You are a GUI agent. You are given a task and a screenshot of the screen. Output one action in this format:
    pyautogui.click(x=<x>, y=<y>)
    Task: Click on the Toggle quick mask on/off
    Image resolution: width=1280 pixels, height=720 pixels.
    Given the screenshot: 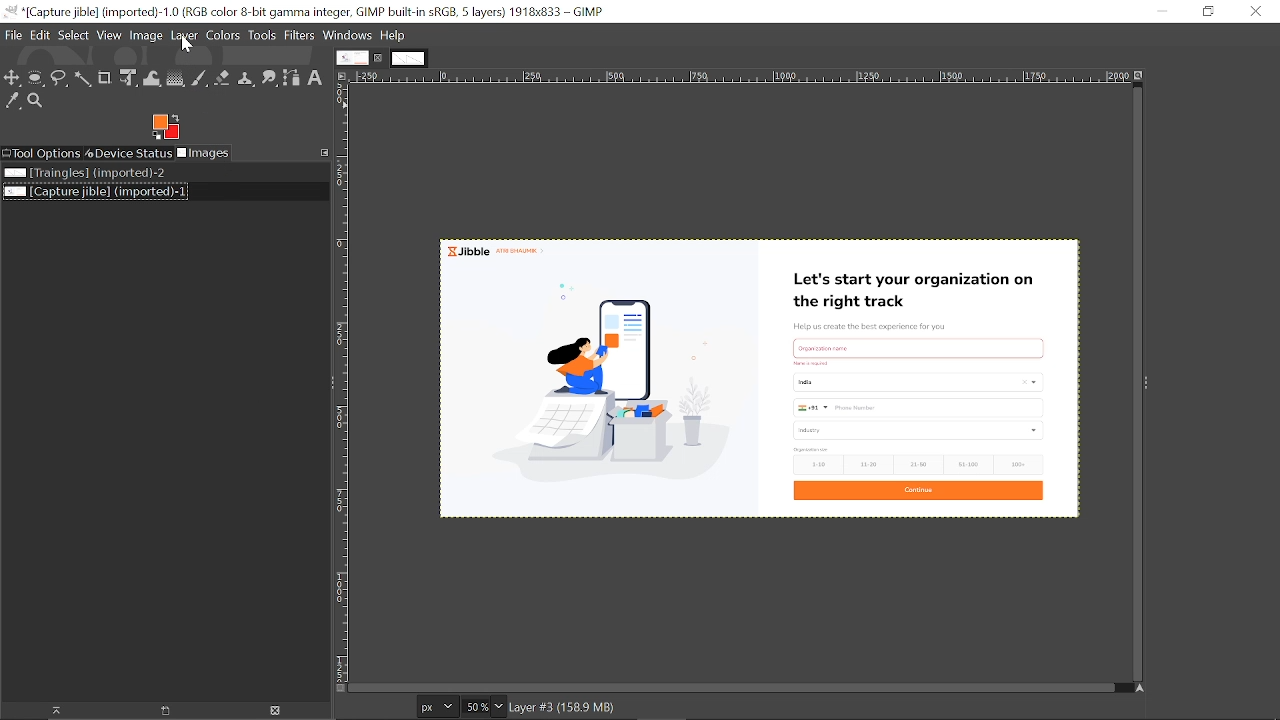 What is the action you would take?
    pyautogui.click(x=339, y=688)
    